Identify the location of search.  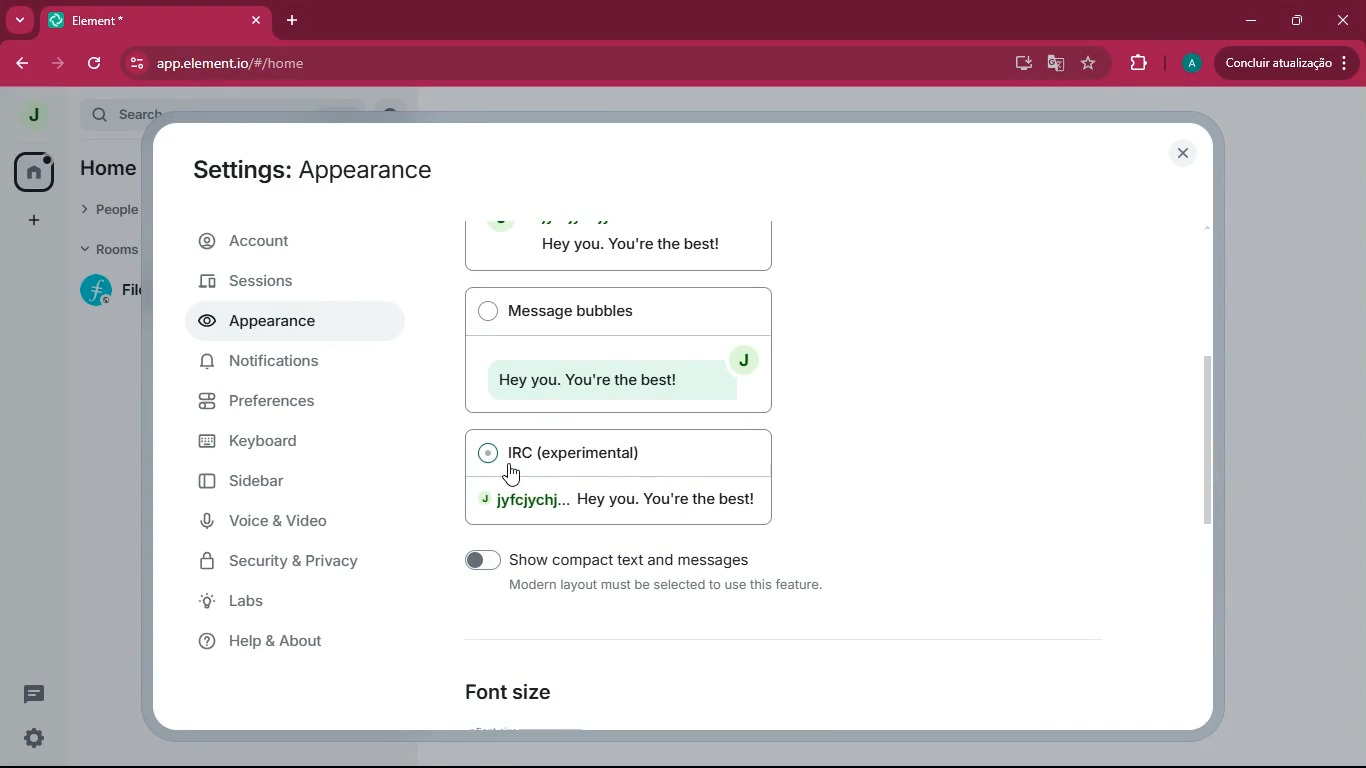
(127, 114).